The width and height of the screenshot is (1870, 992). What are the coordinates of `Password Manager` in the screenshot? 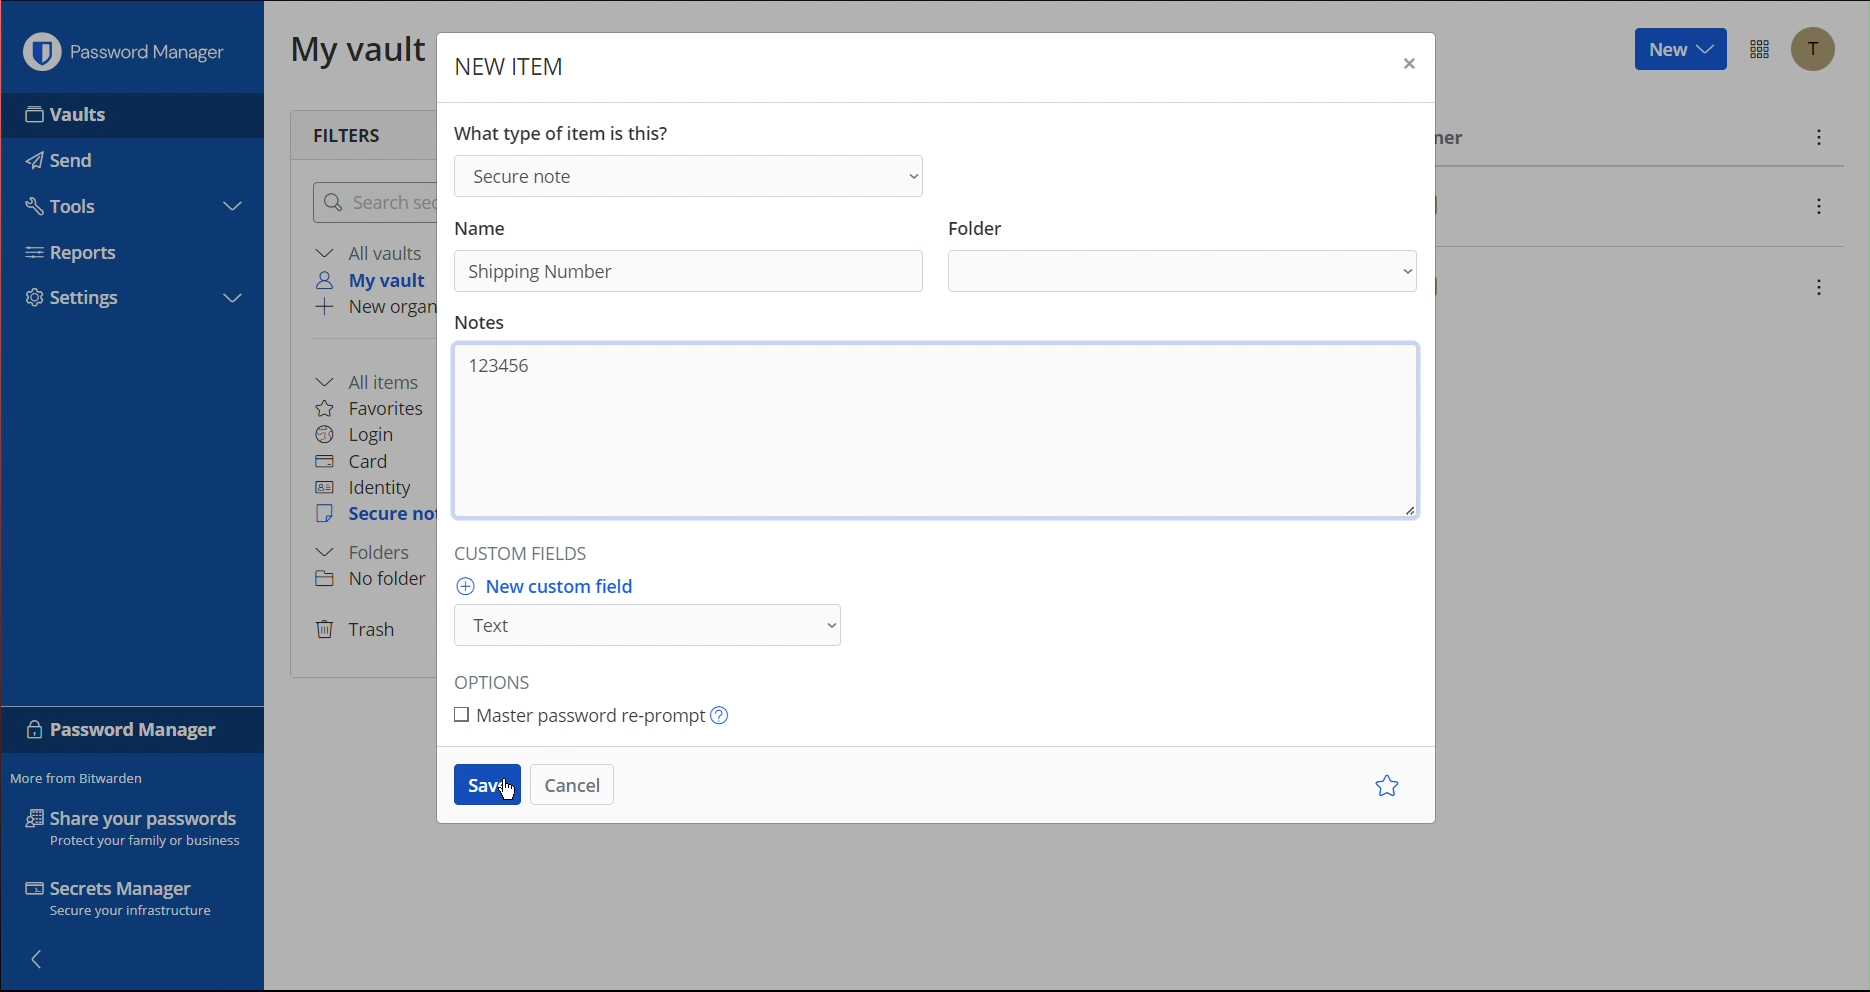 It's located at (122, 57).